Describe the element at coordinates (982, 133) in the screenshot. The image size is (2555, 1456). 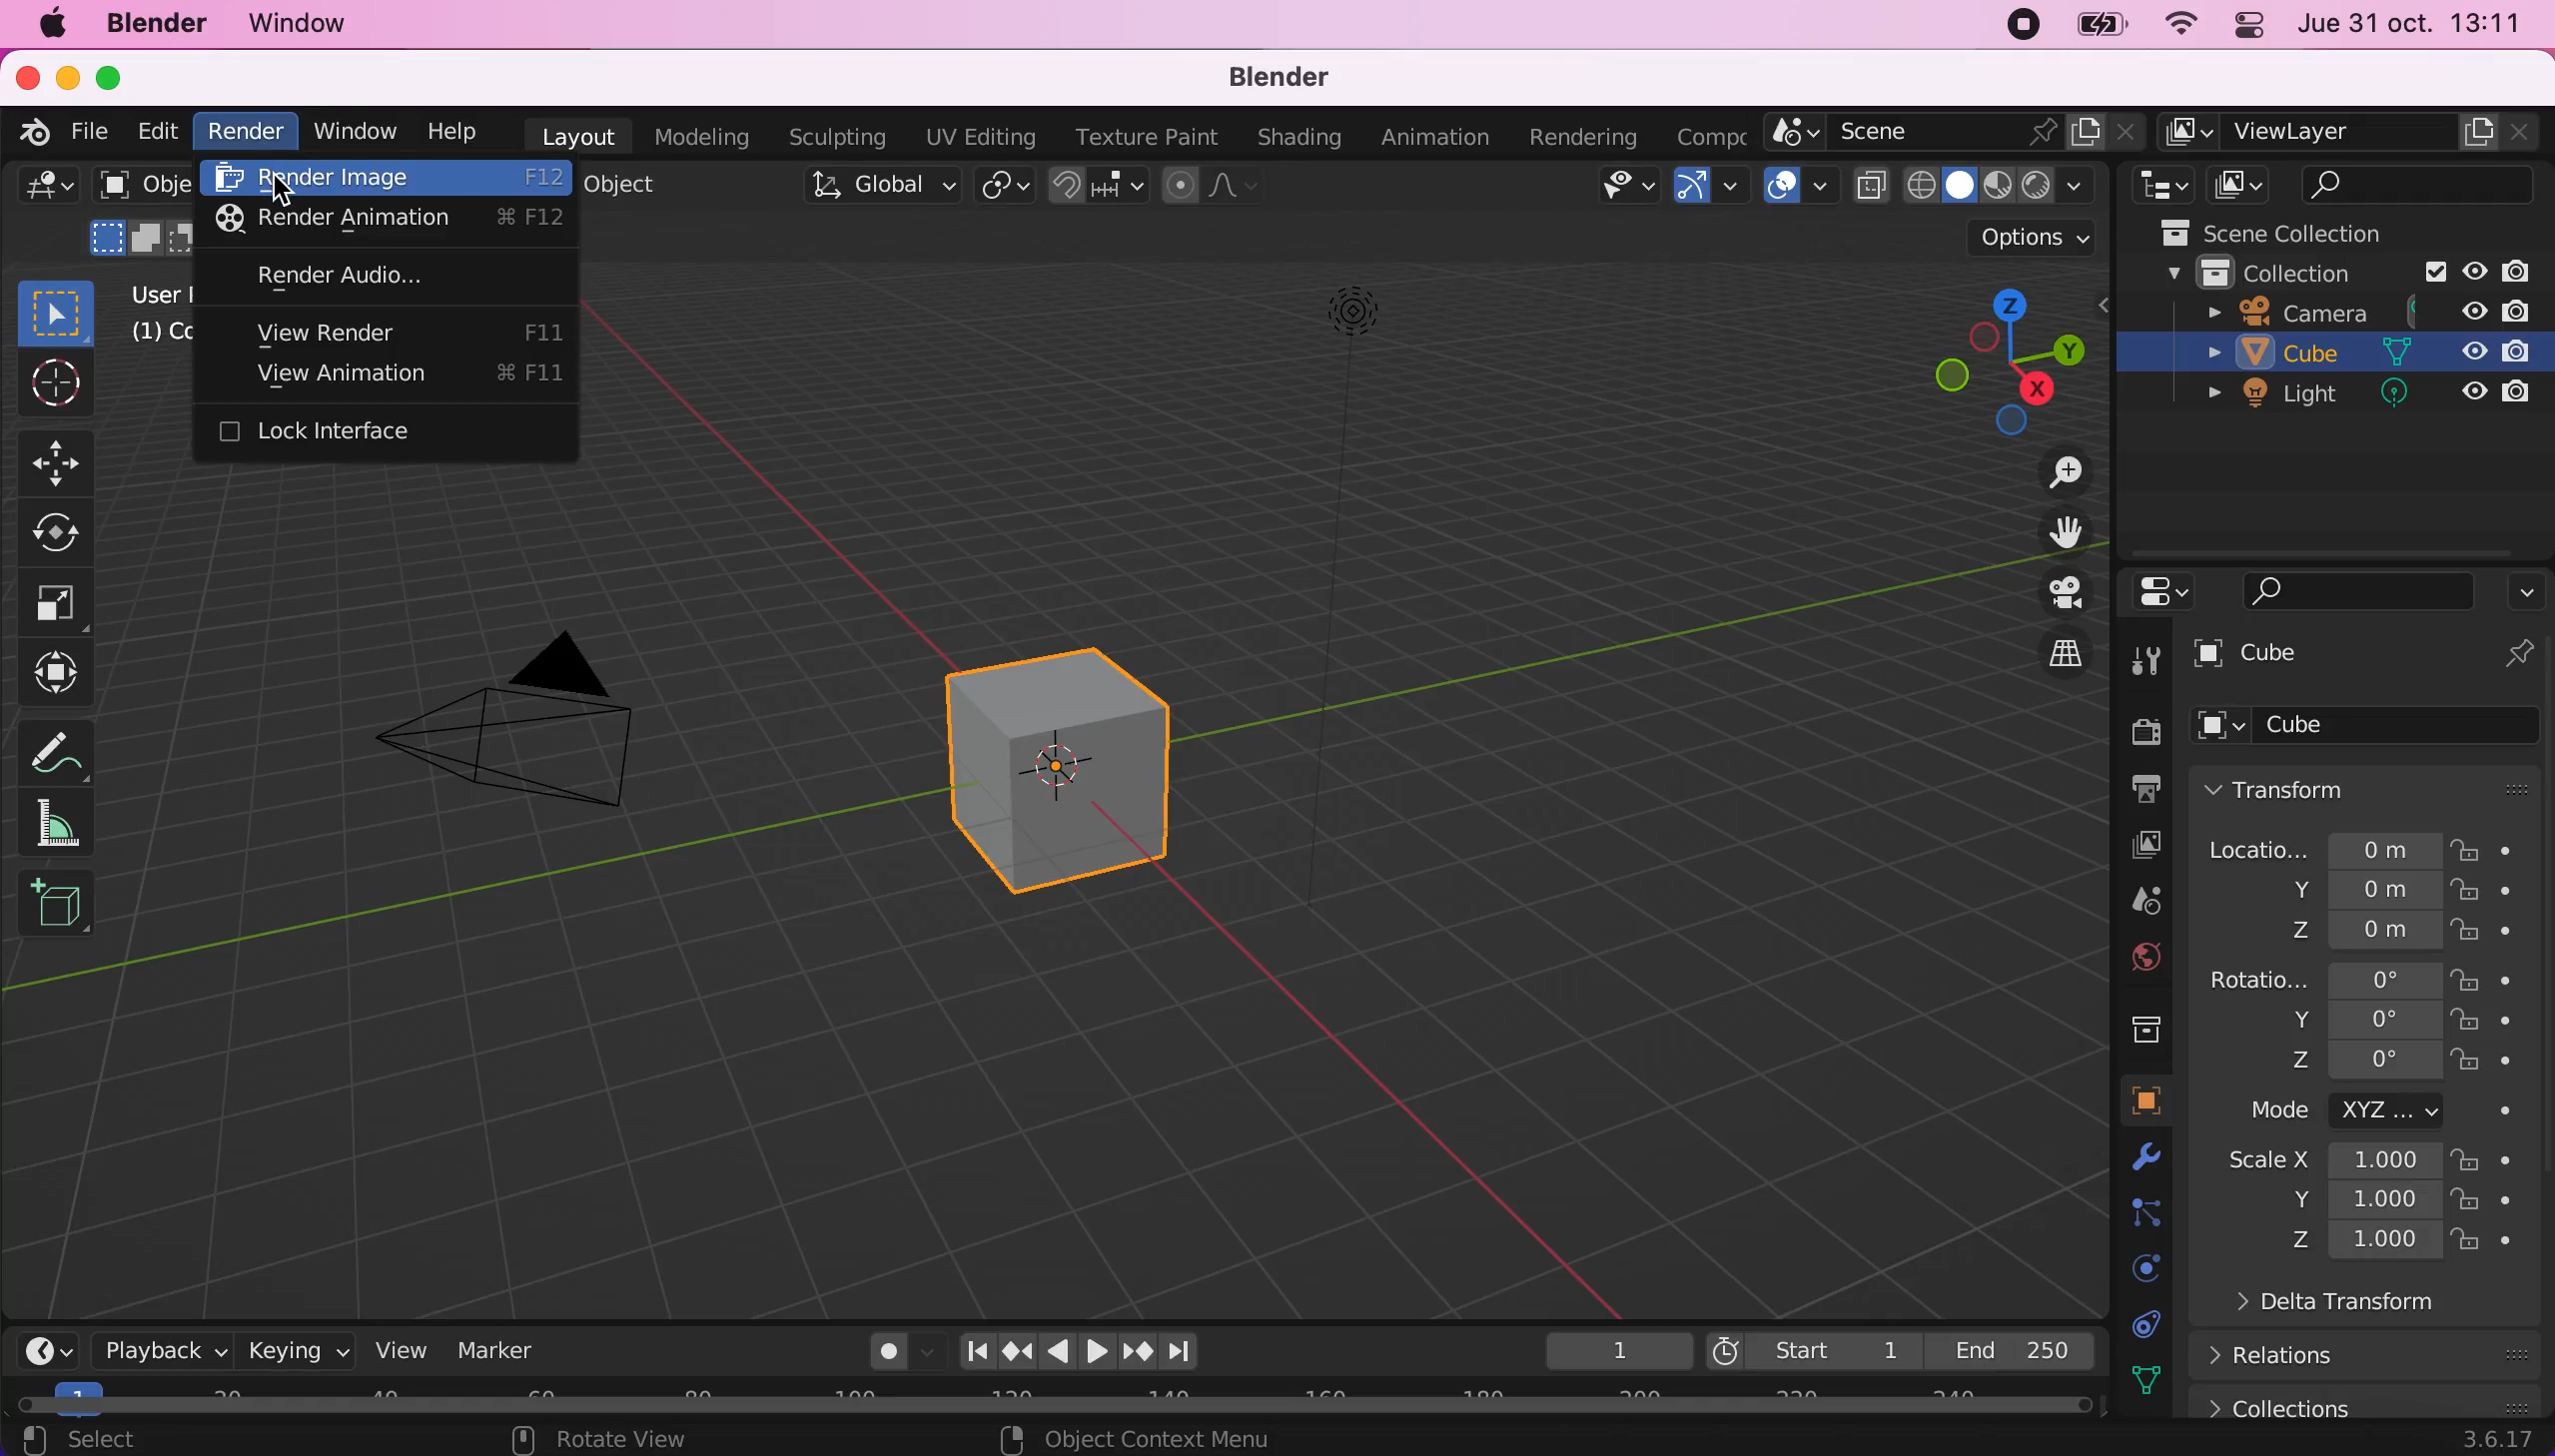
I see `uv editing` at that location.